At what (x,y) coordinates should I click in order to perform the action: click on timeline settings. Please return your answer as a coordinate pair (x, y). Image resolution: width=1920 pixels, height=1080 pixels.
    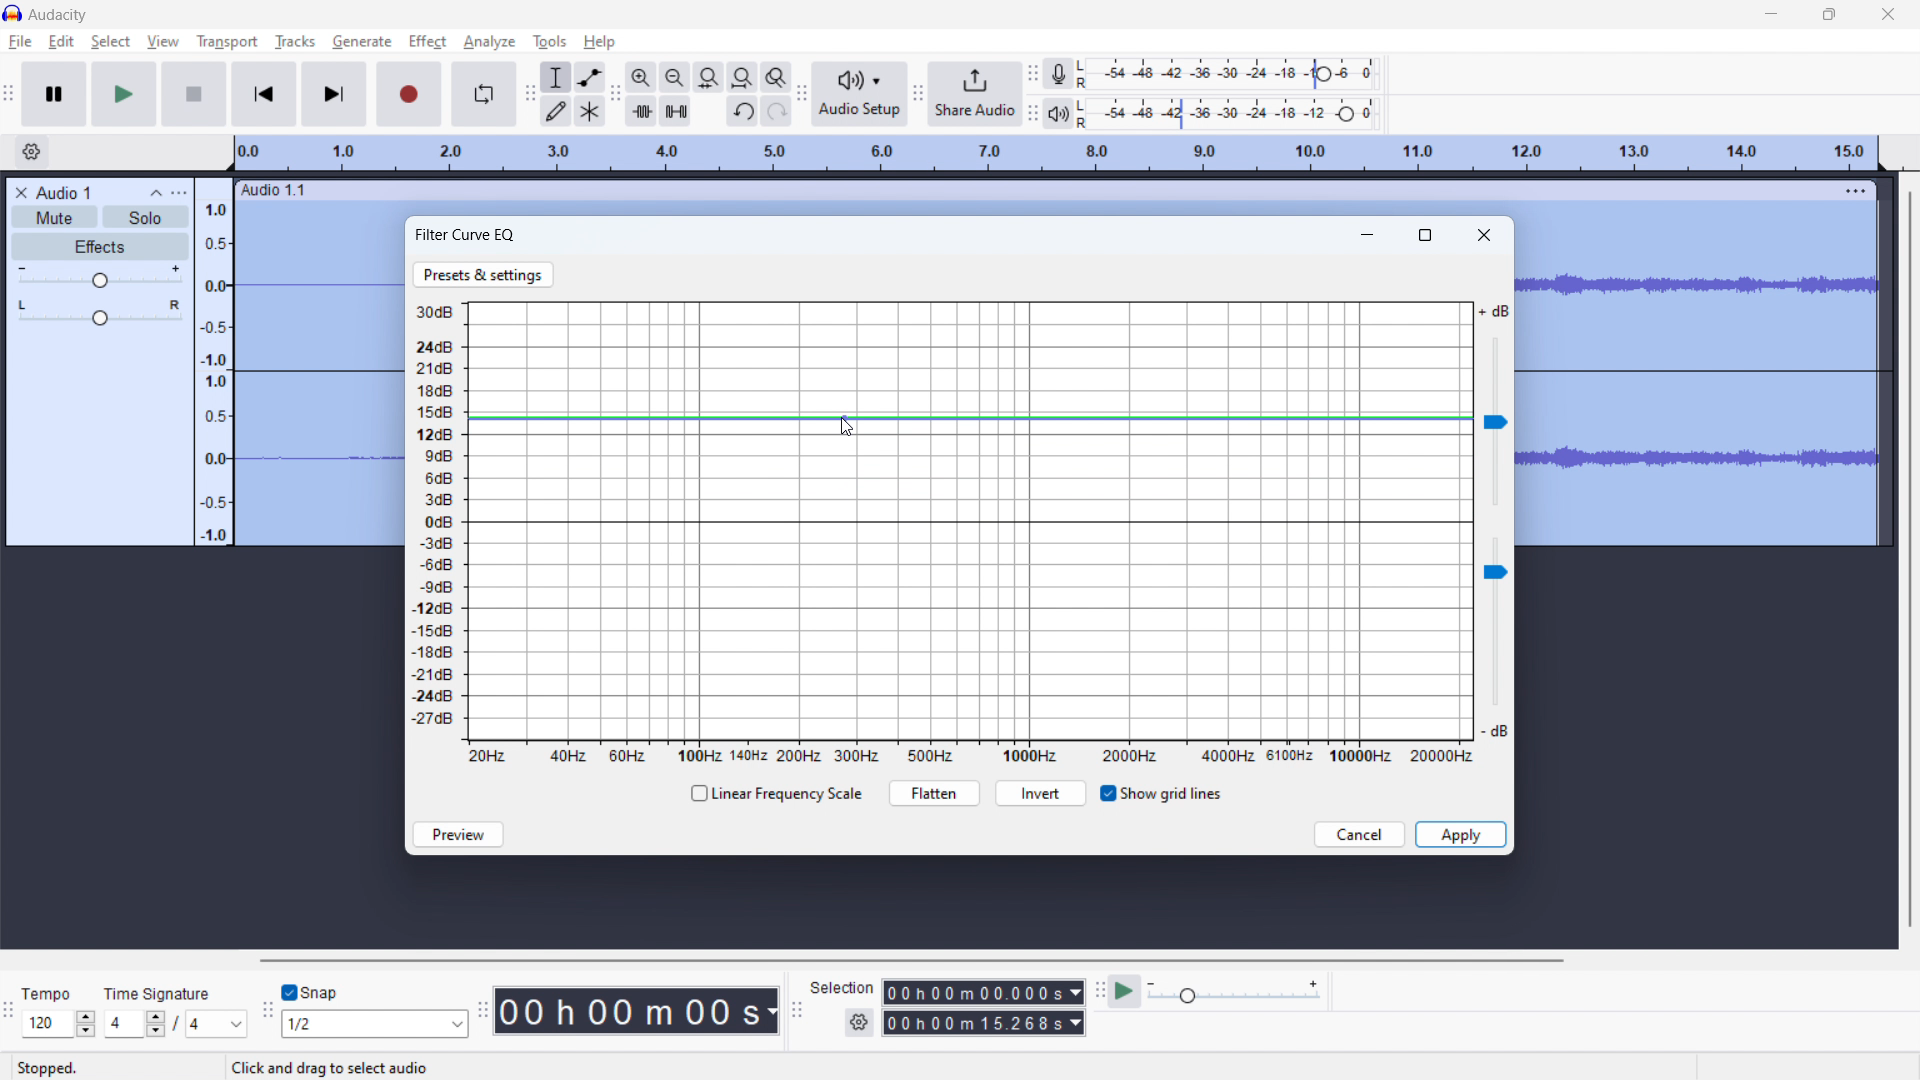
    Looking at the image, I should click on (32, 152).